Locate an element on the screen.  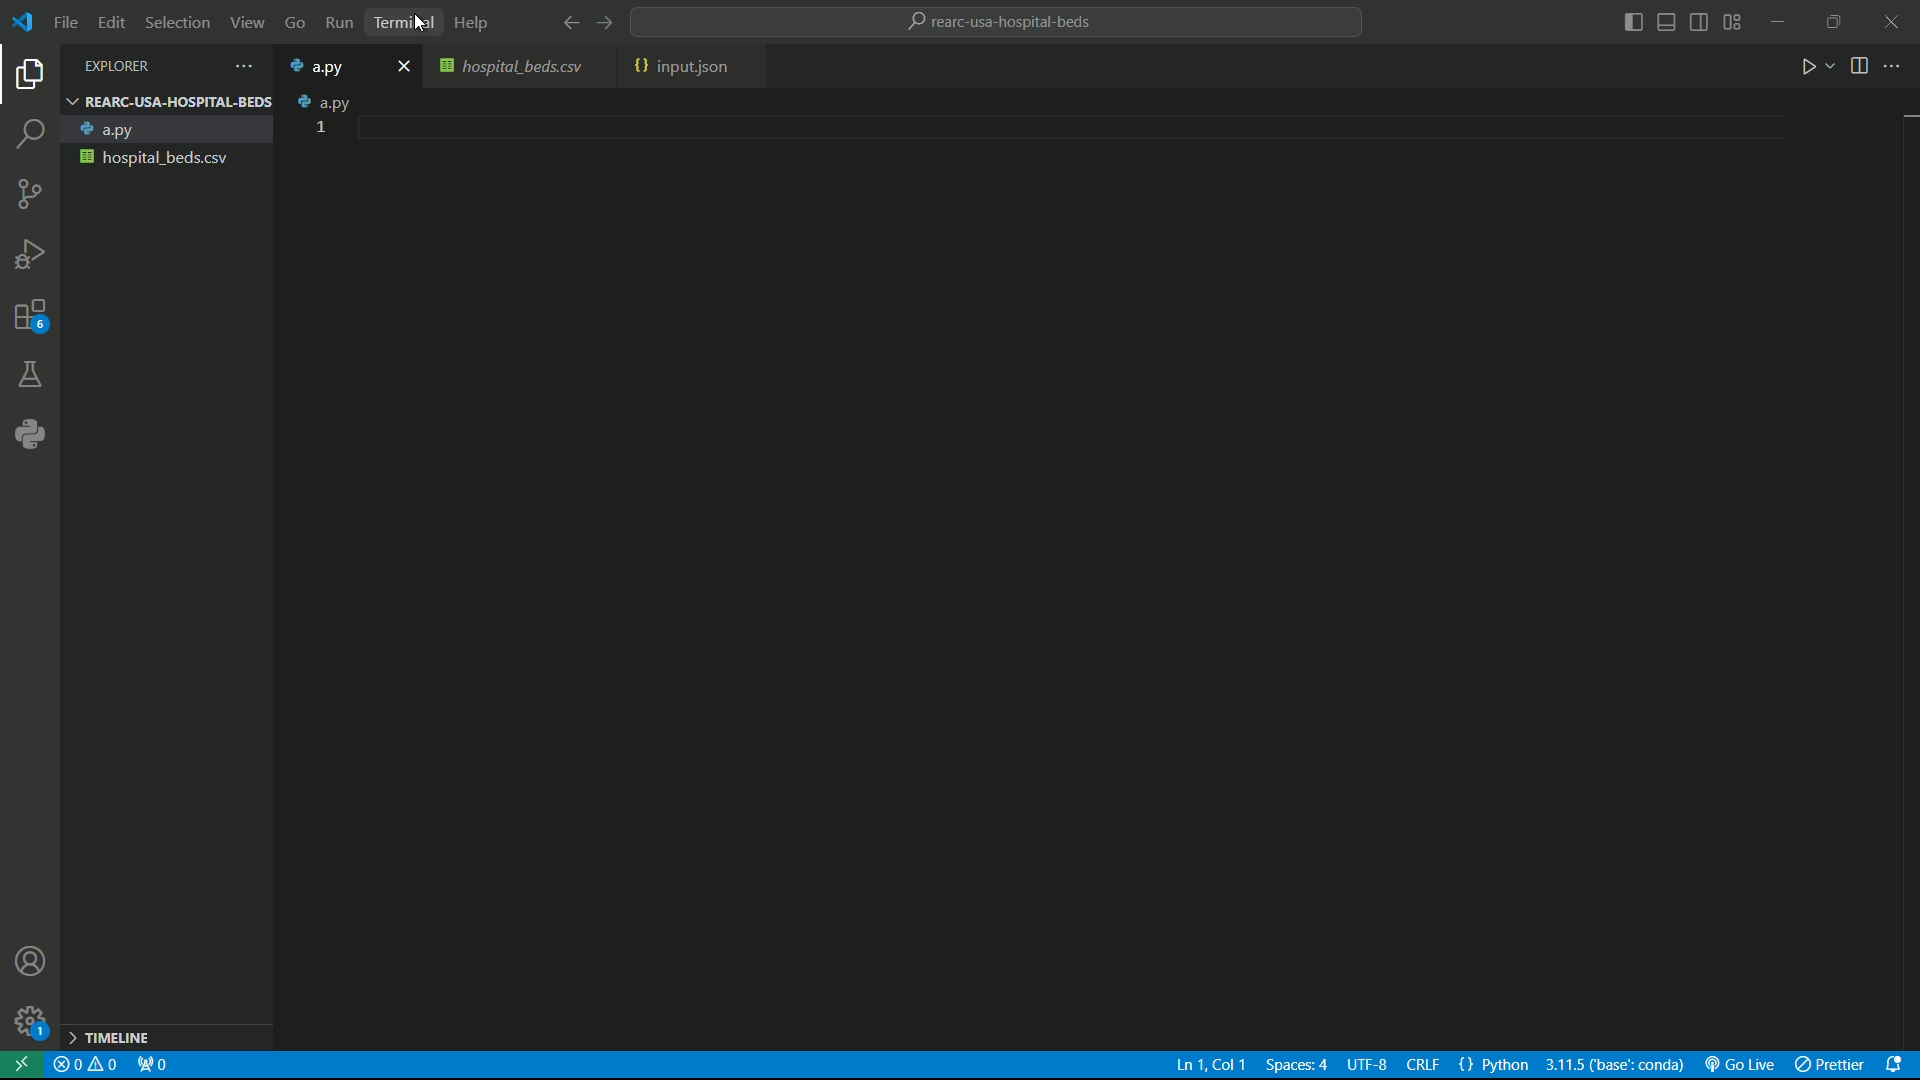
close file is located at coordinates (404, 66).